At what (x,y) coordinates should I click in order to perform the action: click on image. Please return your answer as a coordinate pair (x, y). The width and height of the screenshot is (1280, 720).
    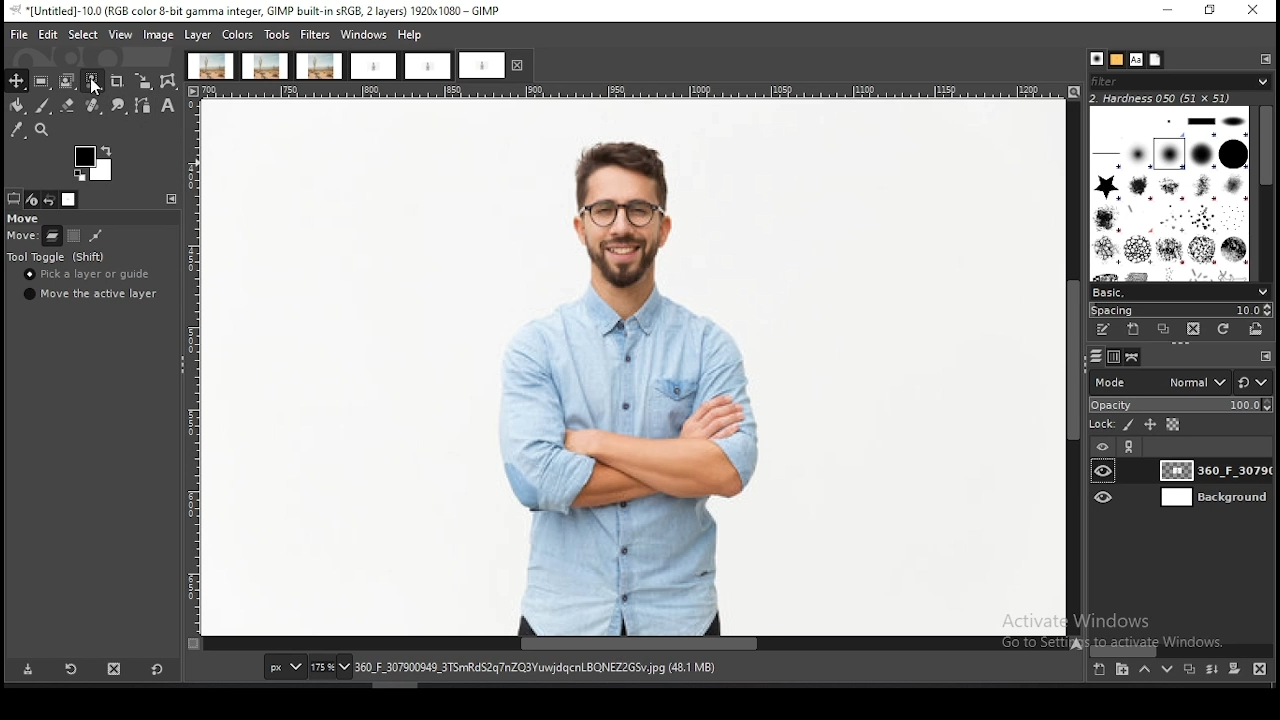
    Looking at the image, I should click on (580, 369).